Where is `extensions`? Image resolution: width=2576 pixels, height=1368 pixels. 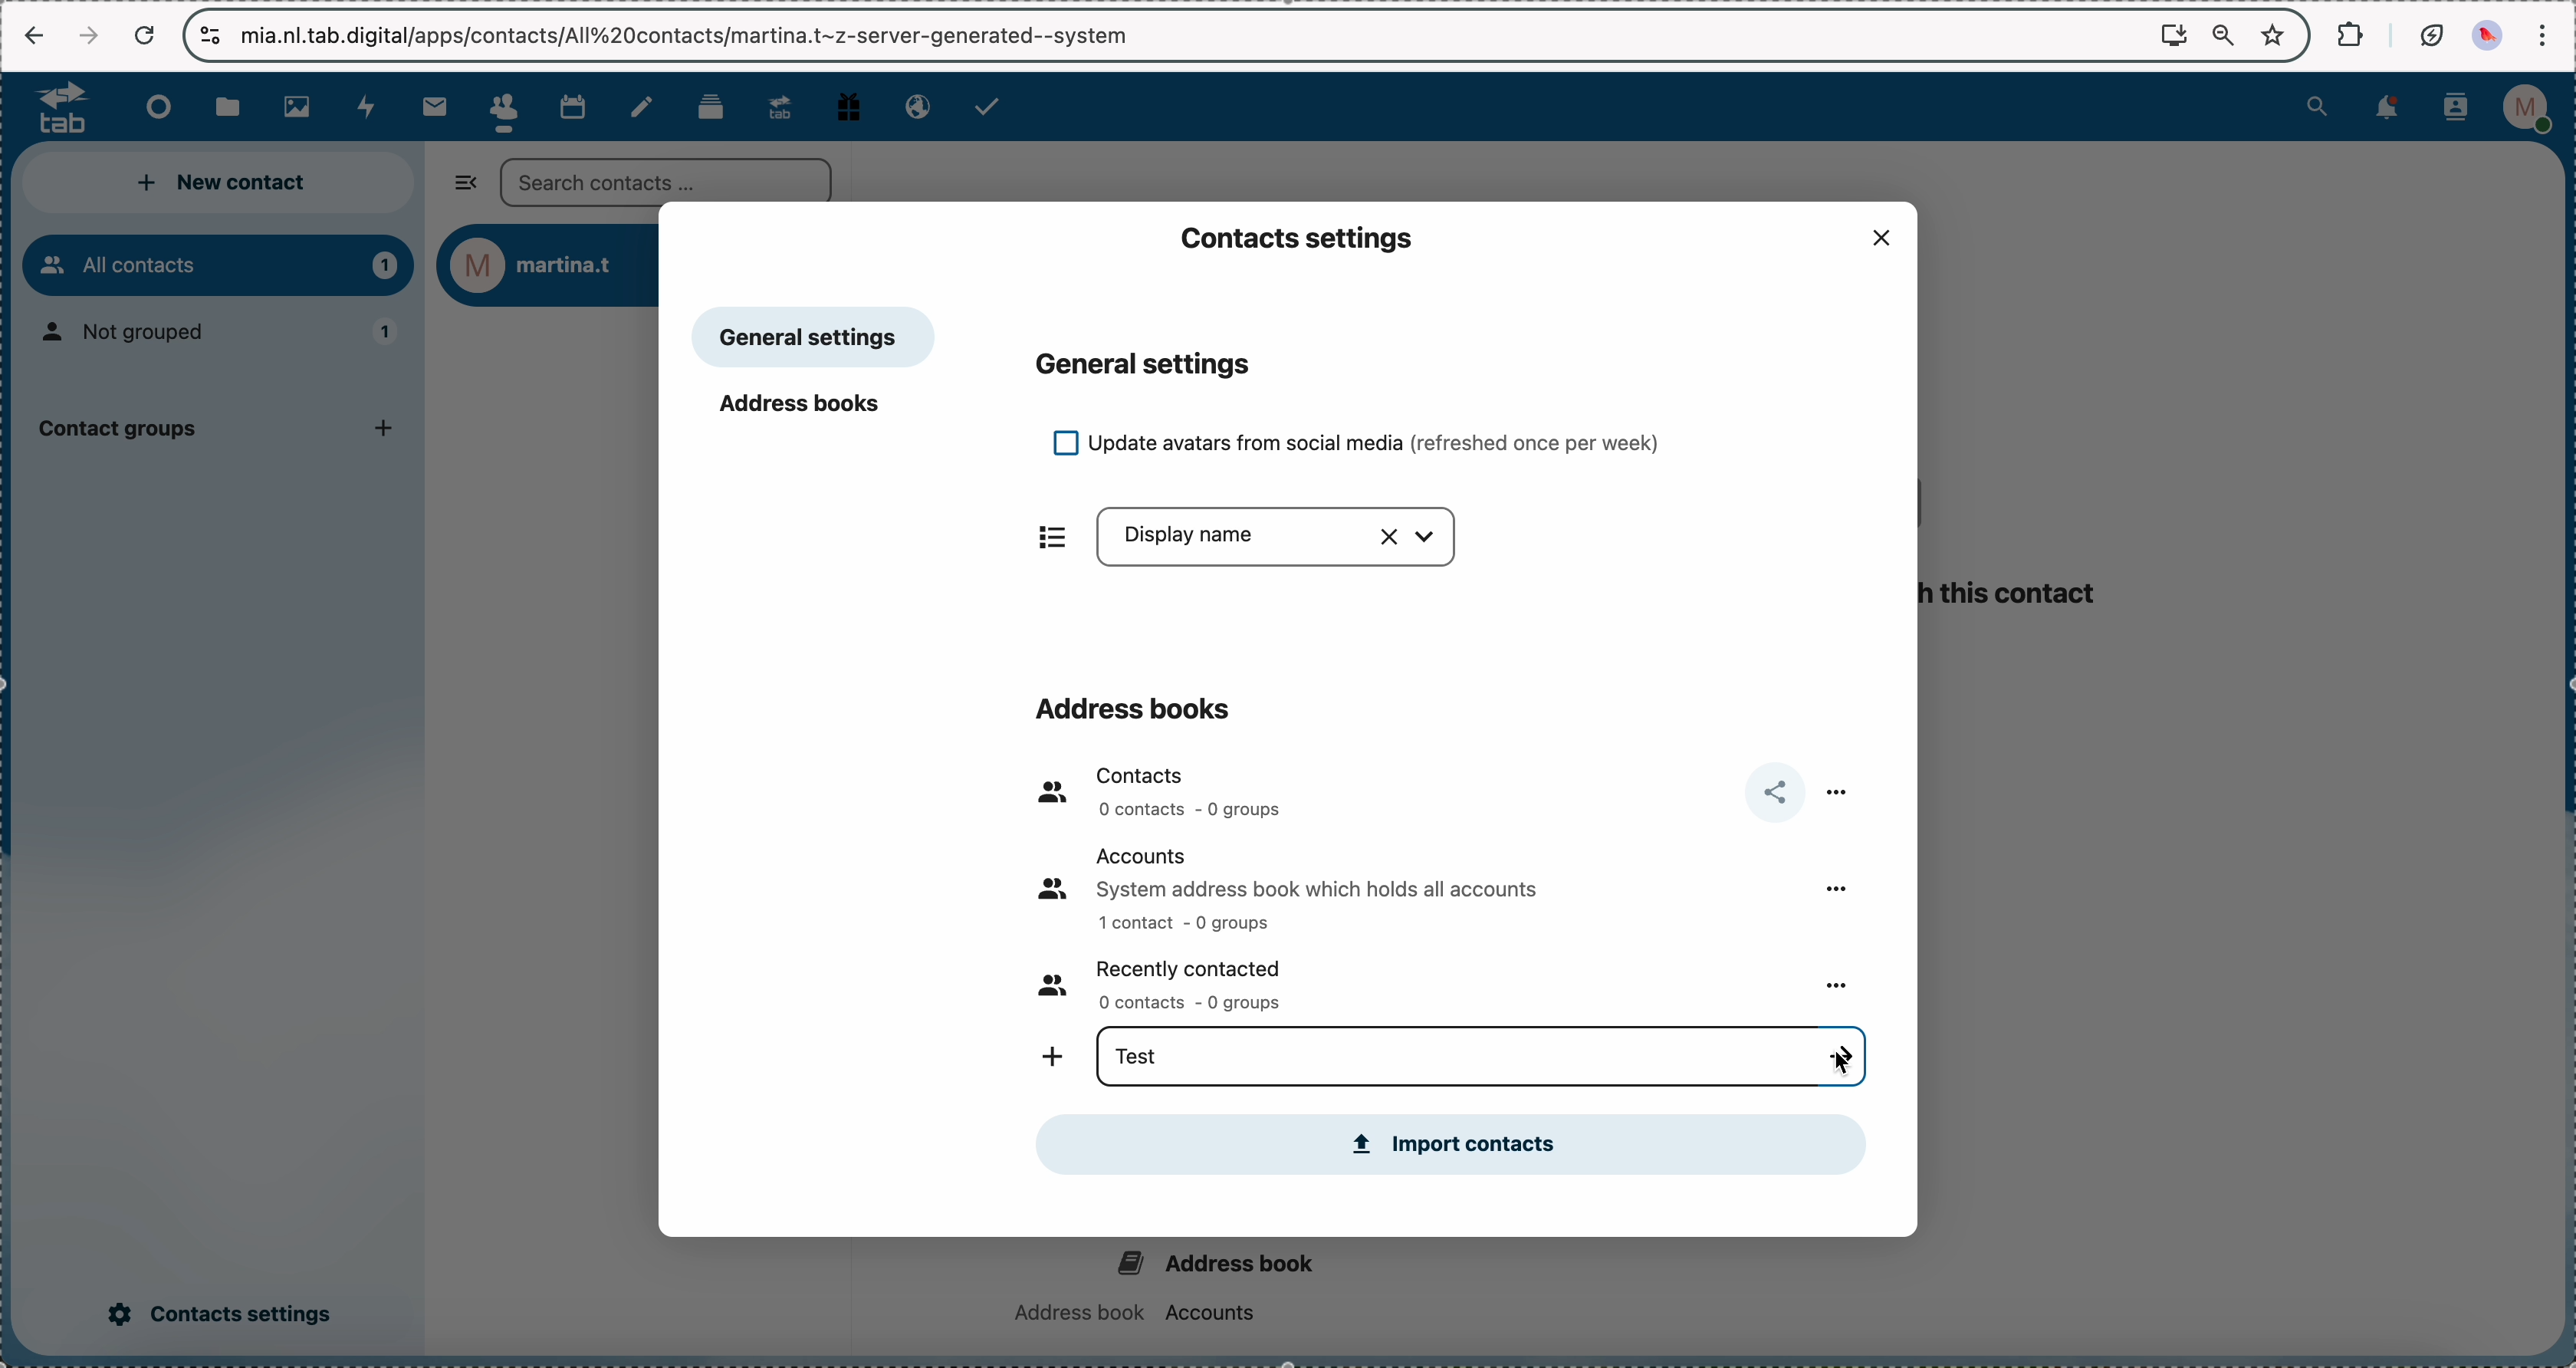 extensions is located at coordinates (2347, 34).